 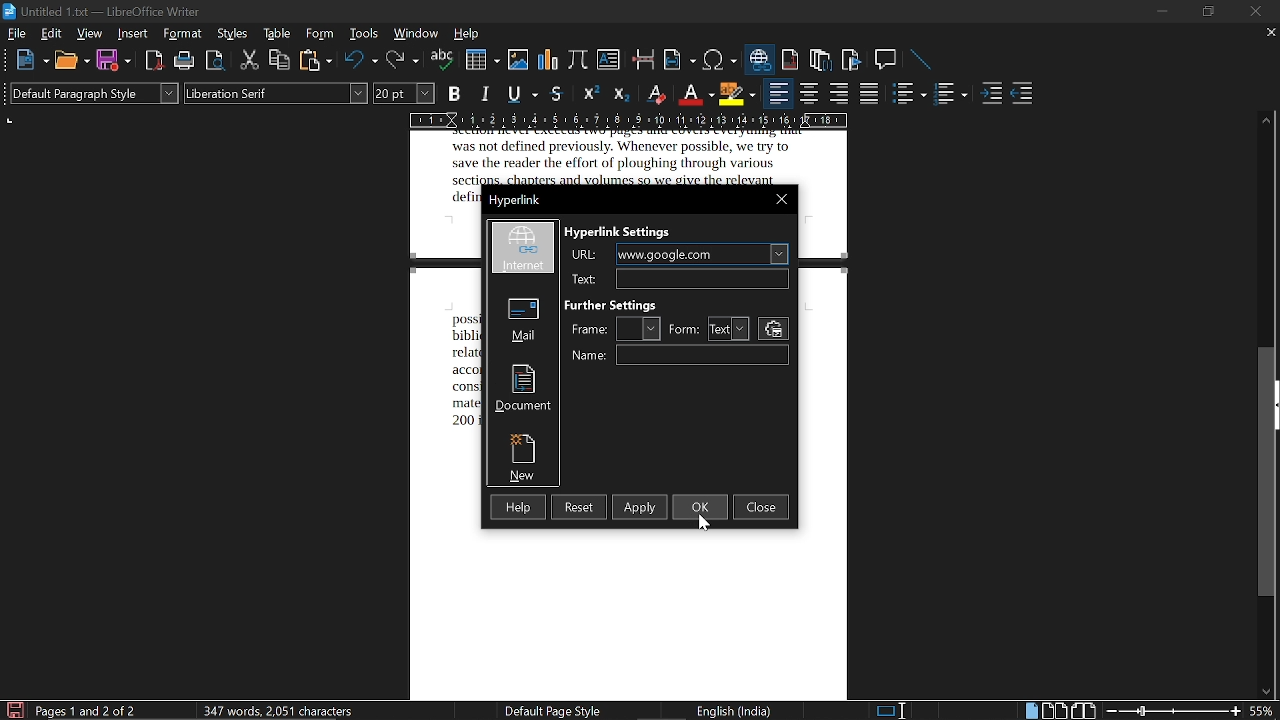 I want to click on redo, so click(x=402, y=62).